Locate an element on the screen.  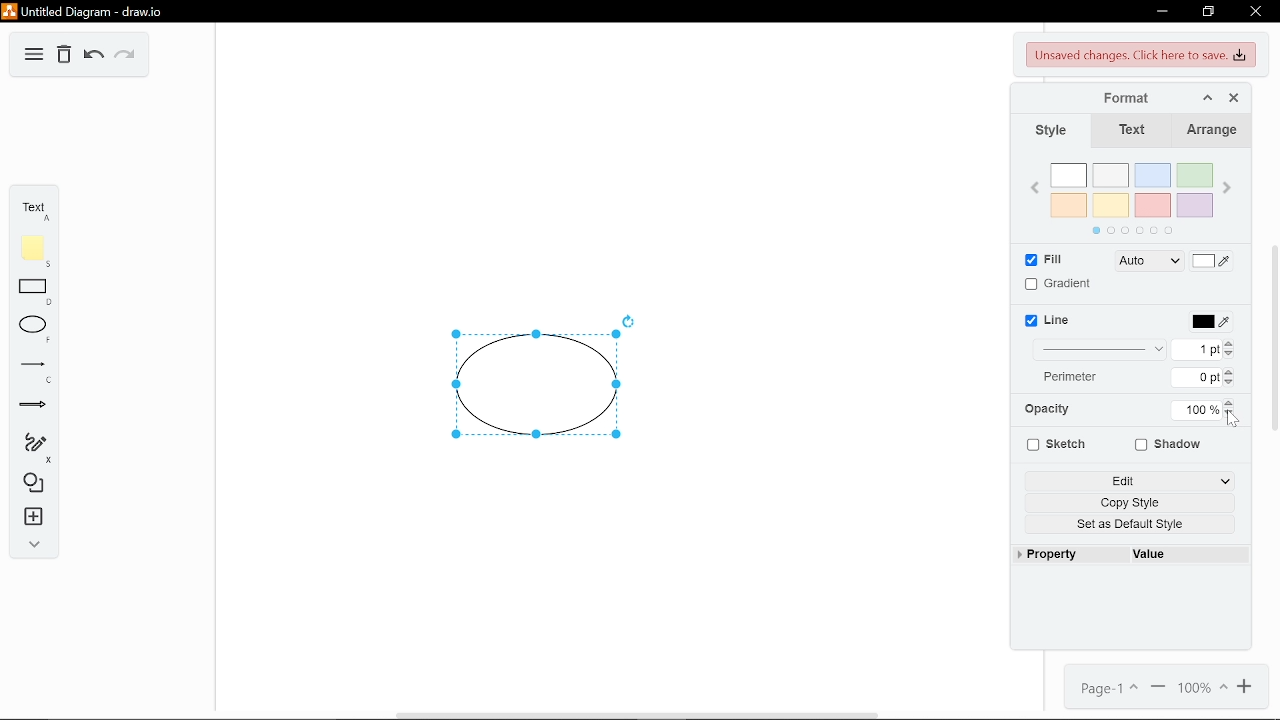
Line color is located at coordinates (1210, 322).